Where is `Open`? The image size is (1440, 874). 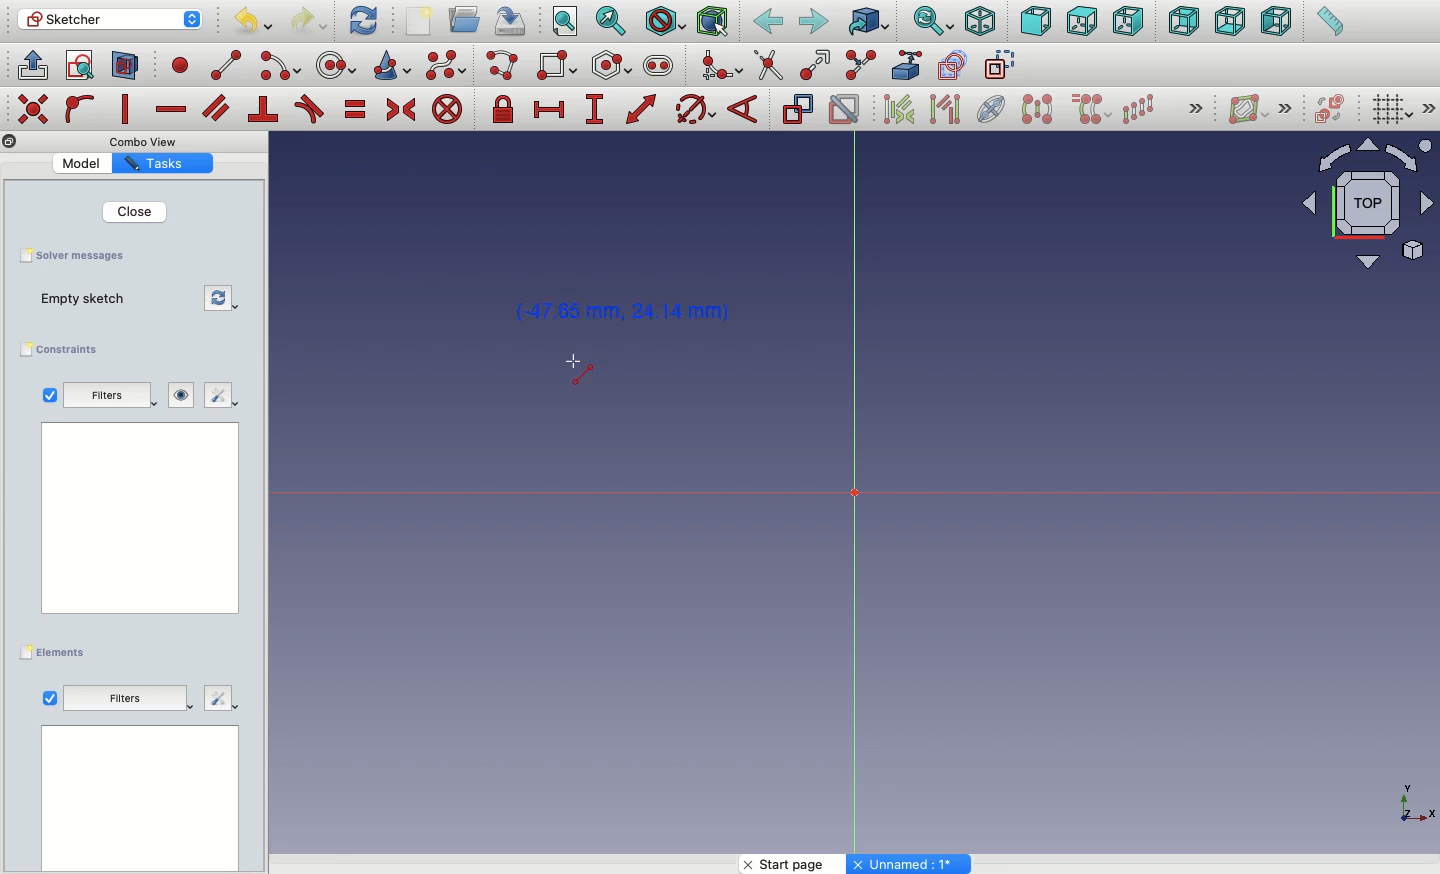
Open is located at coordinates (467, 19).